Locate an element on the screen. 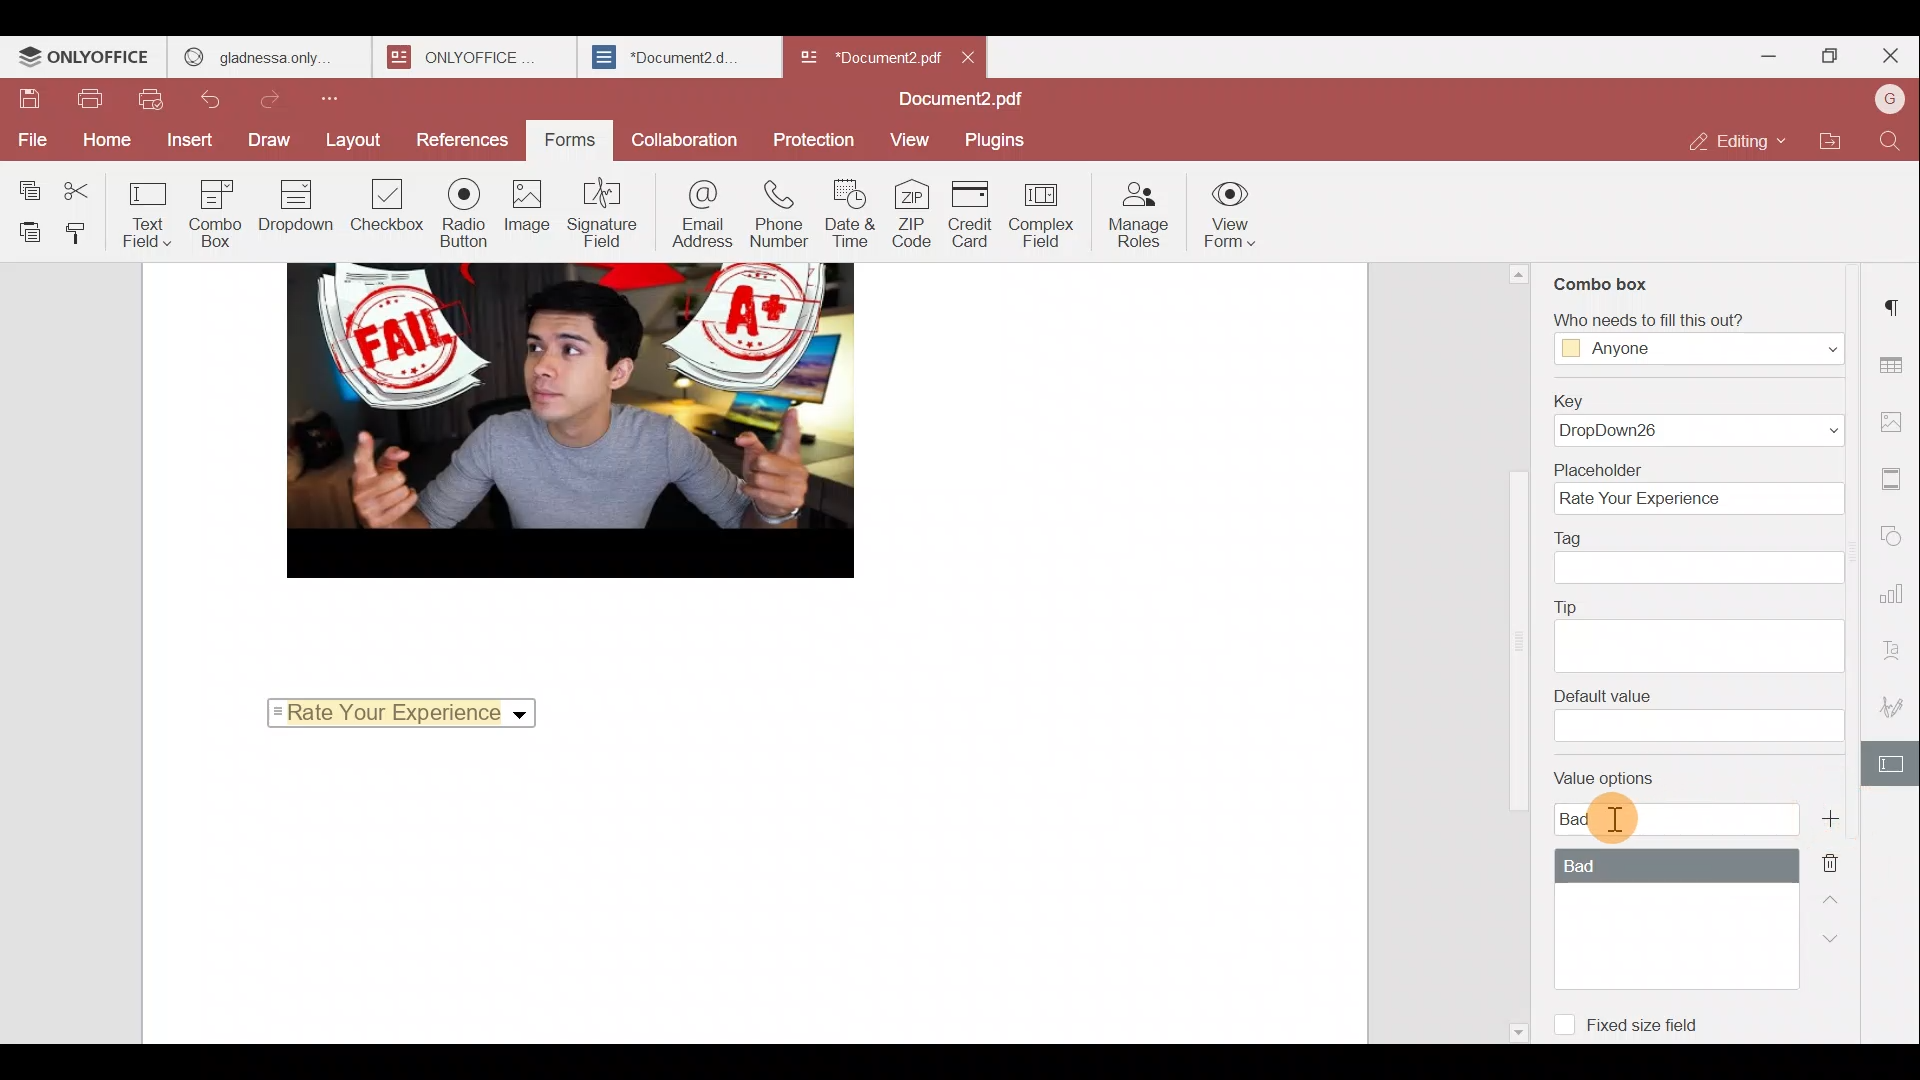 This screenshot has height=1080, width=1920. Manage roles is located at coordinates (1141, 213).